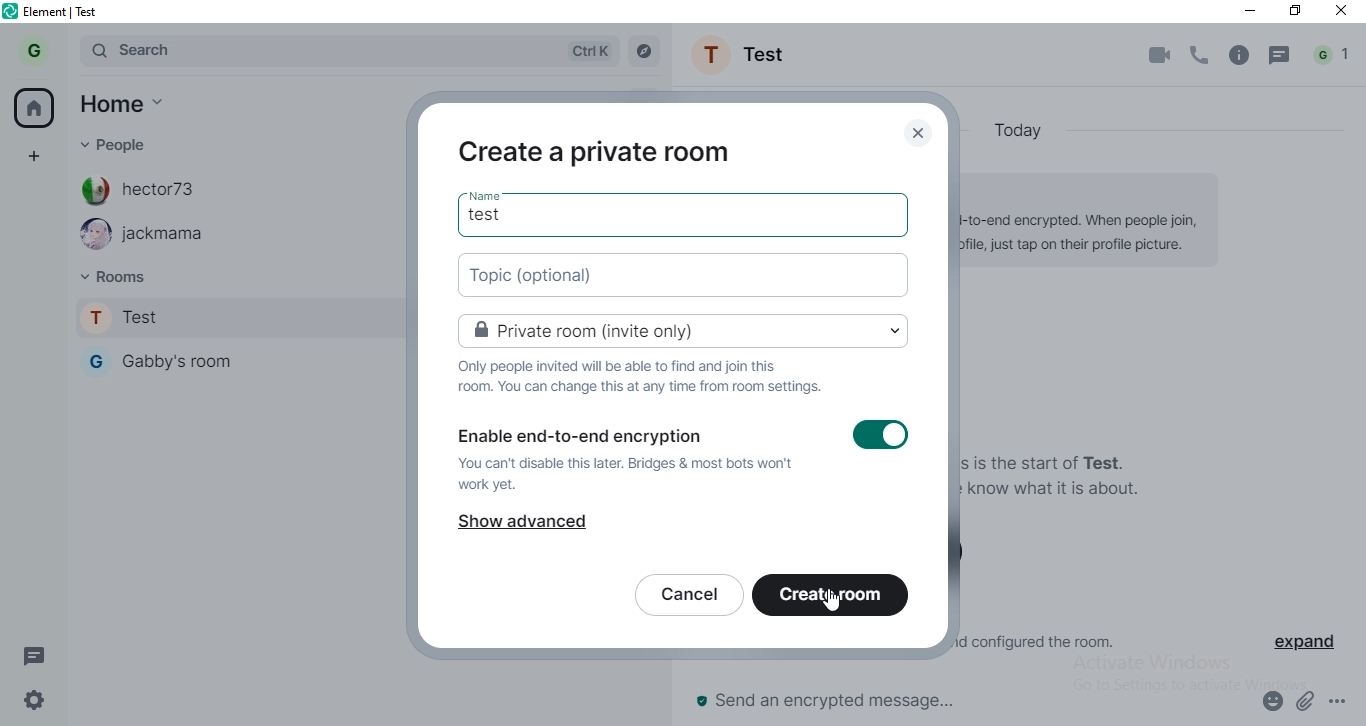 The height and width of the screenshot is (726, 1366). Describe the element at coordinates (888, 437) in the screenshot. I see `switch` at that location.